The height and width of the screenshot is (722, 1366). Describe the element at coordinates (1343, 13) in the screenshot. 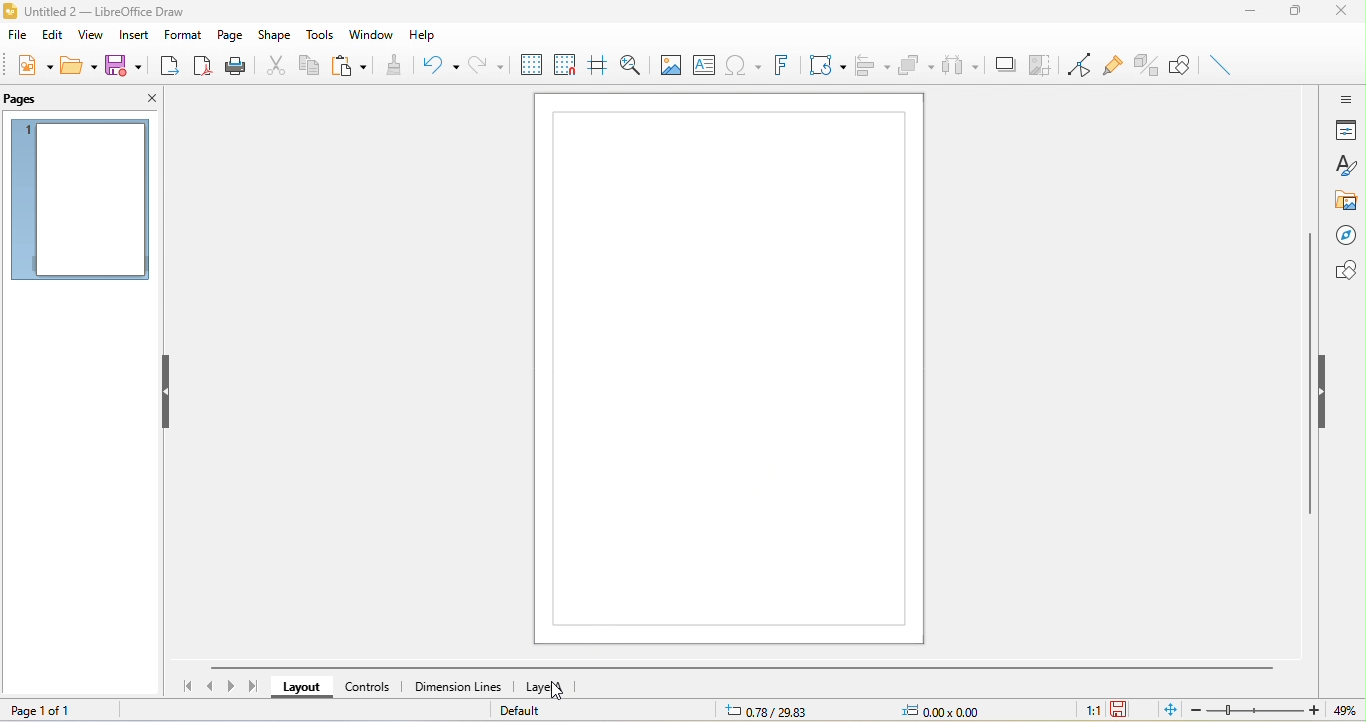

I see `close` at that location.